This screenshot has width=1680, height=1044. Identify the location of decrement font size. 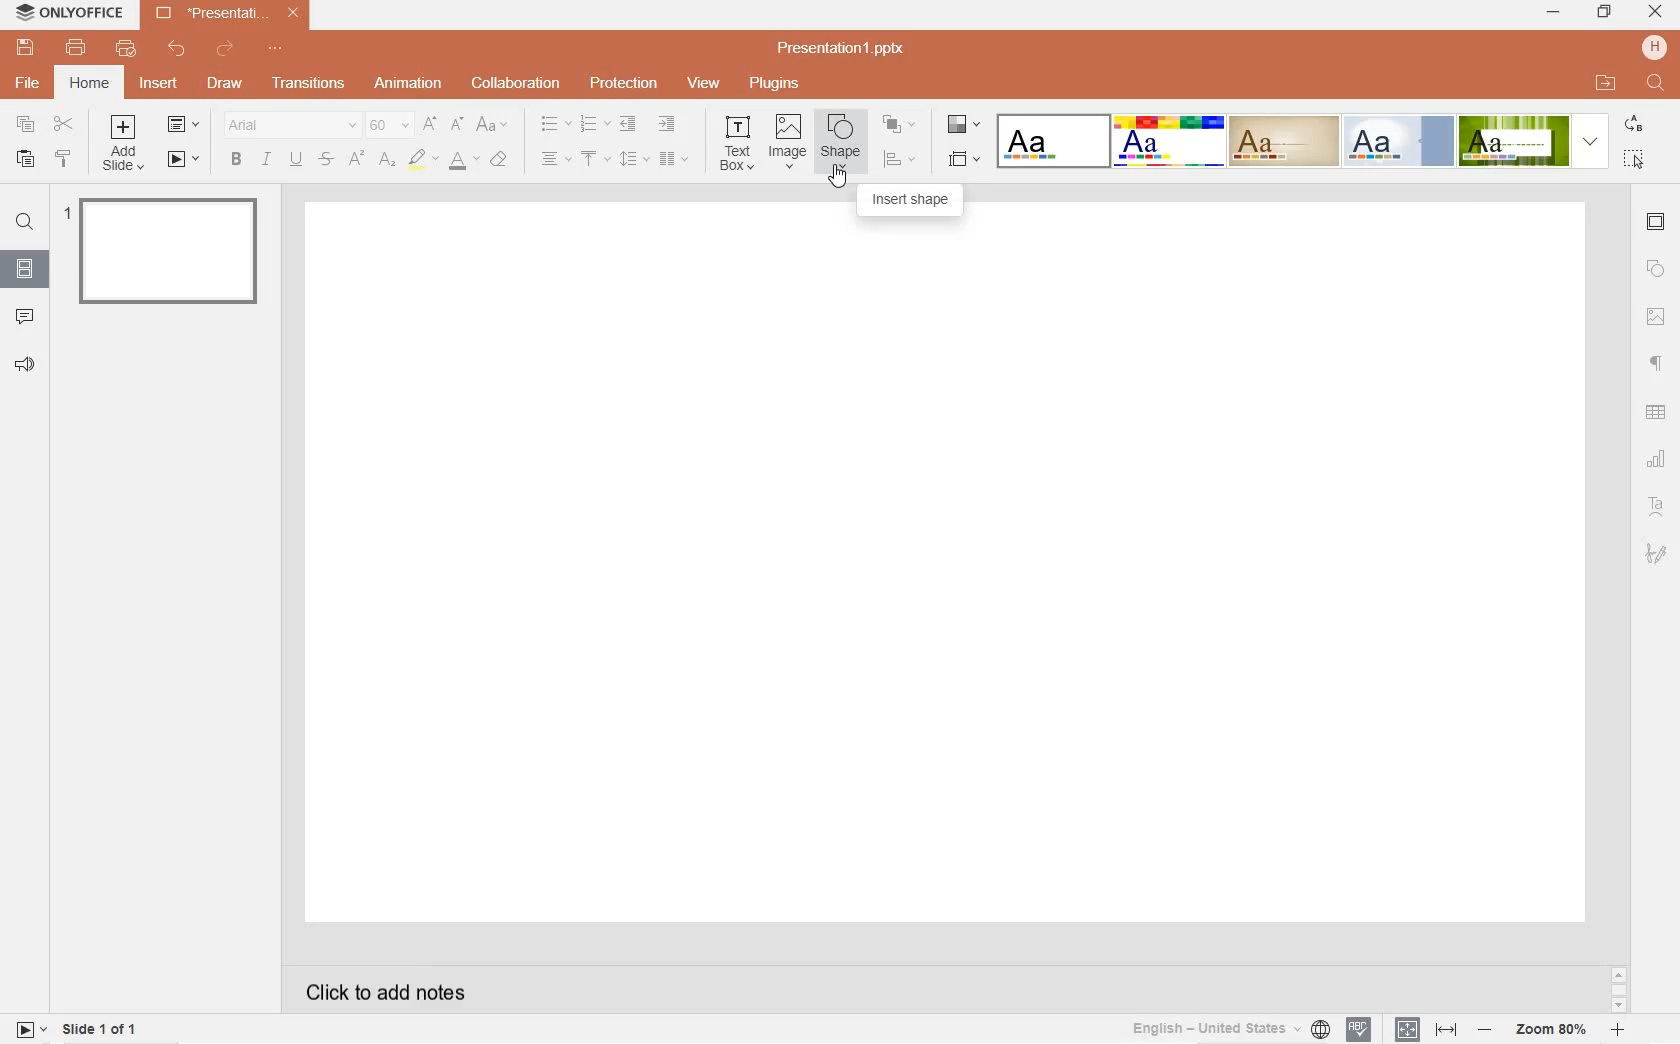
(458, 123).